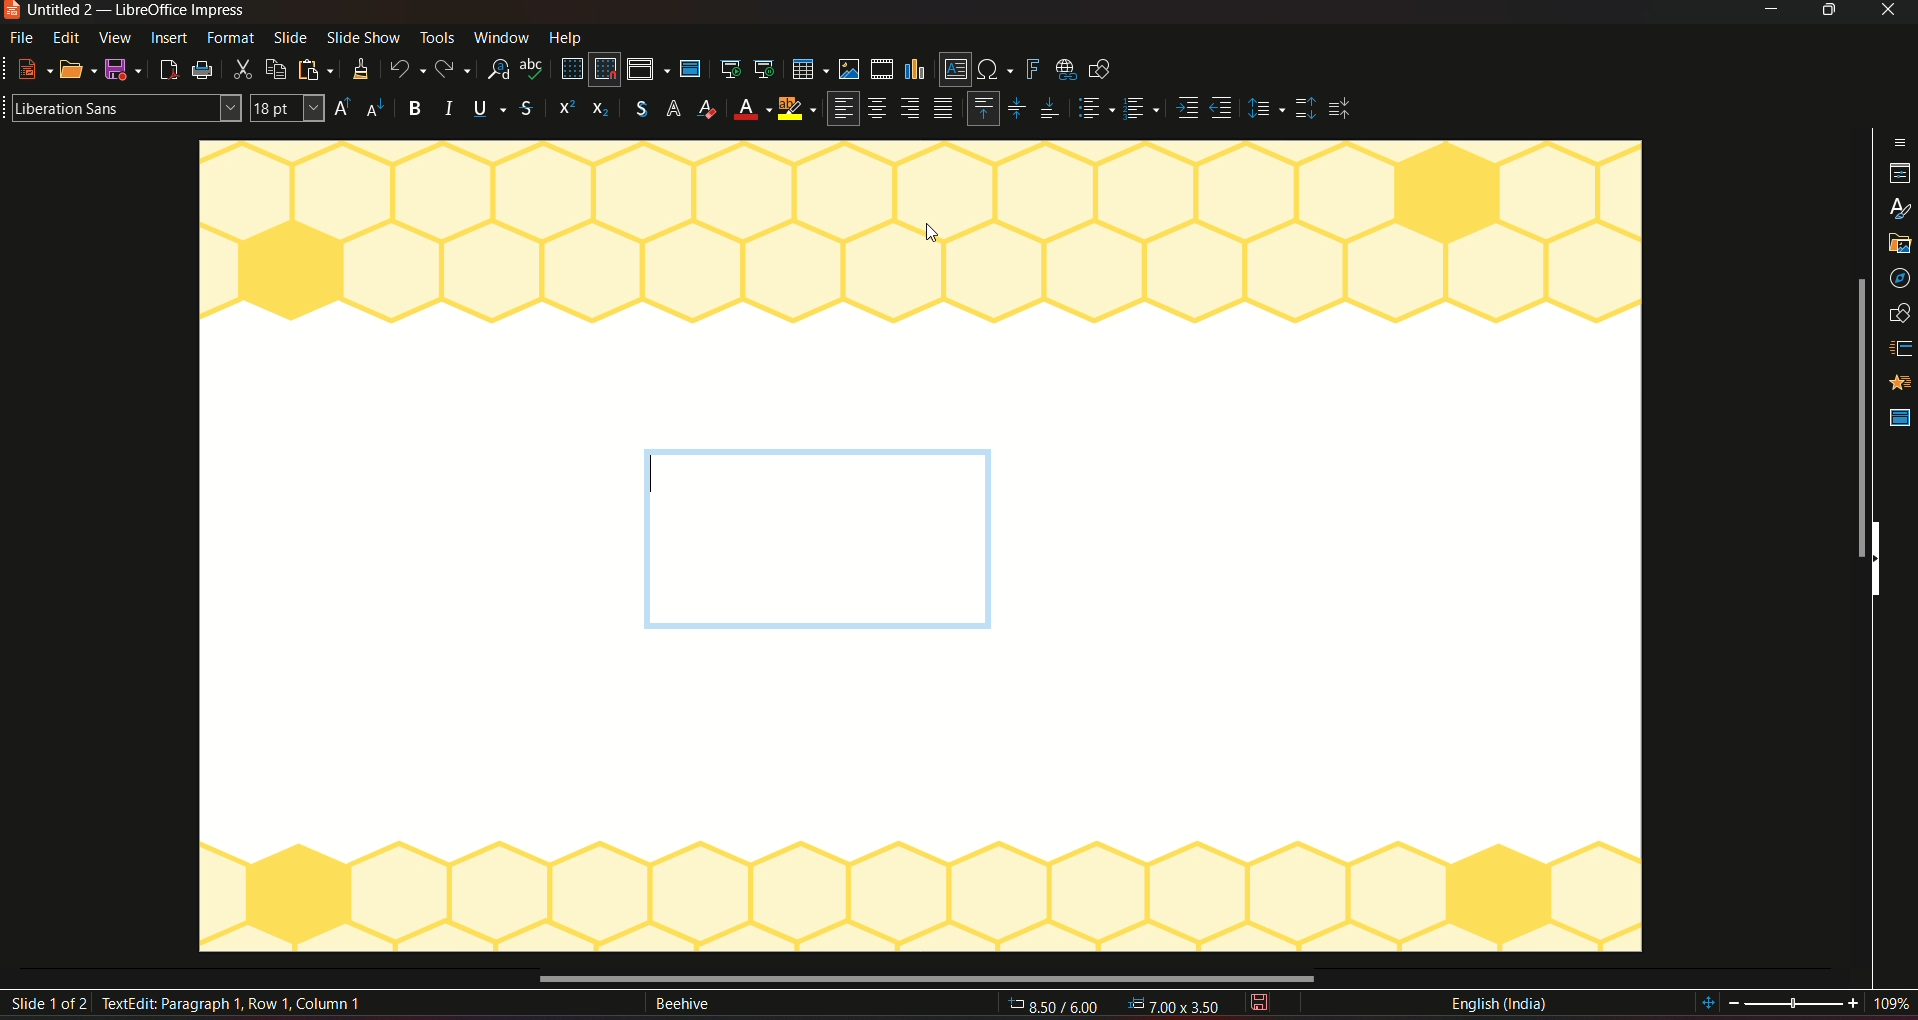  Describe the element at coordinates (648, 70) in the screenshot. I see `display views` at that location.